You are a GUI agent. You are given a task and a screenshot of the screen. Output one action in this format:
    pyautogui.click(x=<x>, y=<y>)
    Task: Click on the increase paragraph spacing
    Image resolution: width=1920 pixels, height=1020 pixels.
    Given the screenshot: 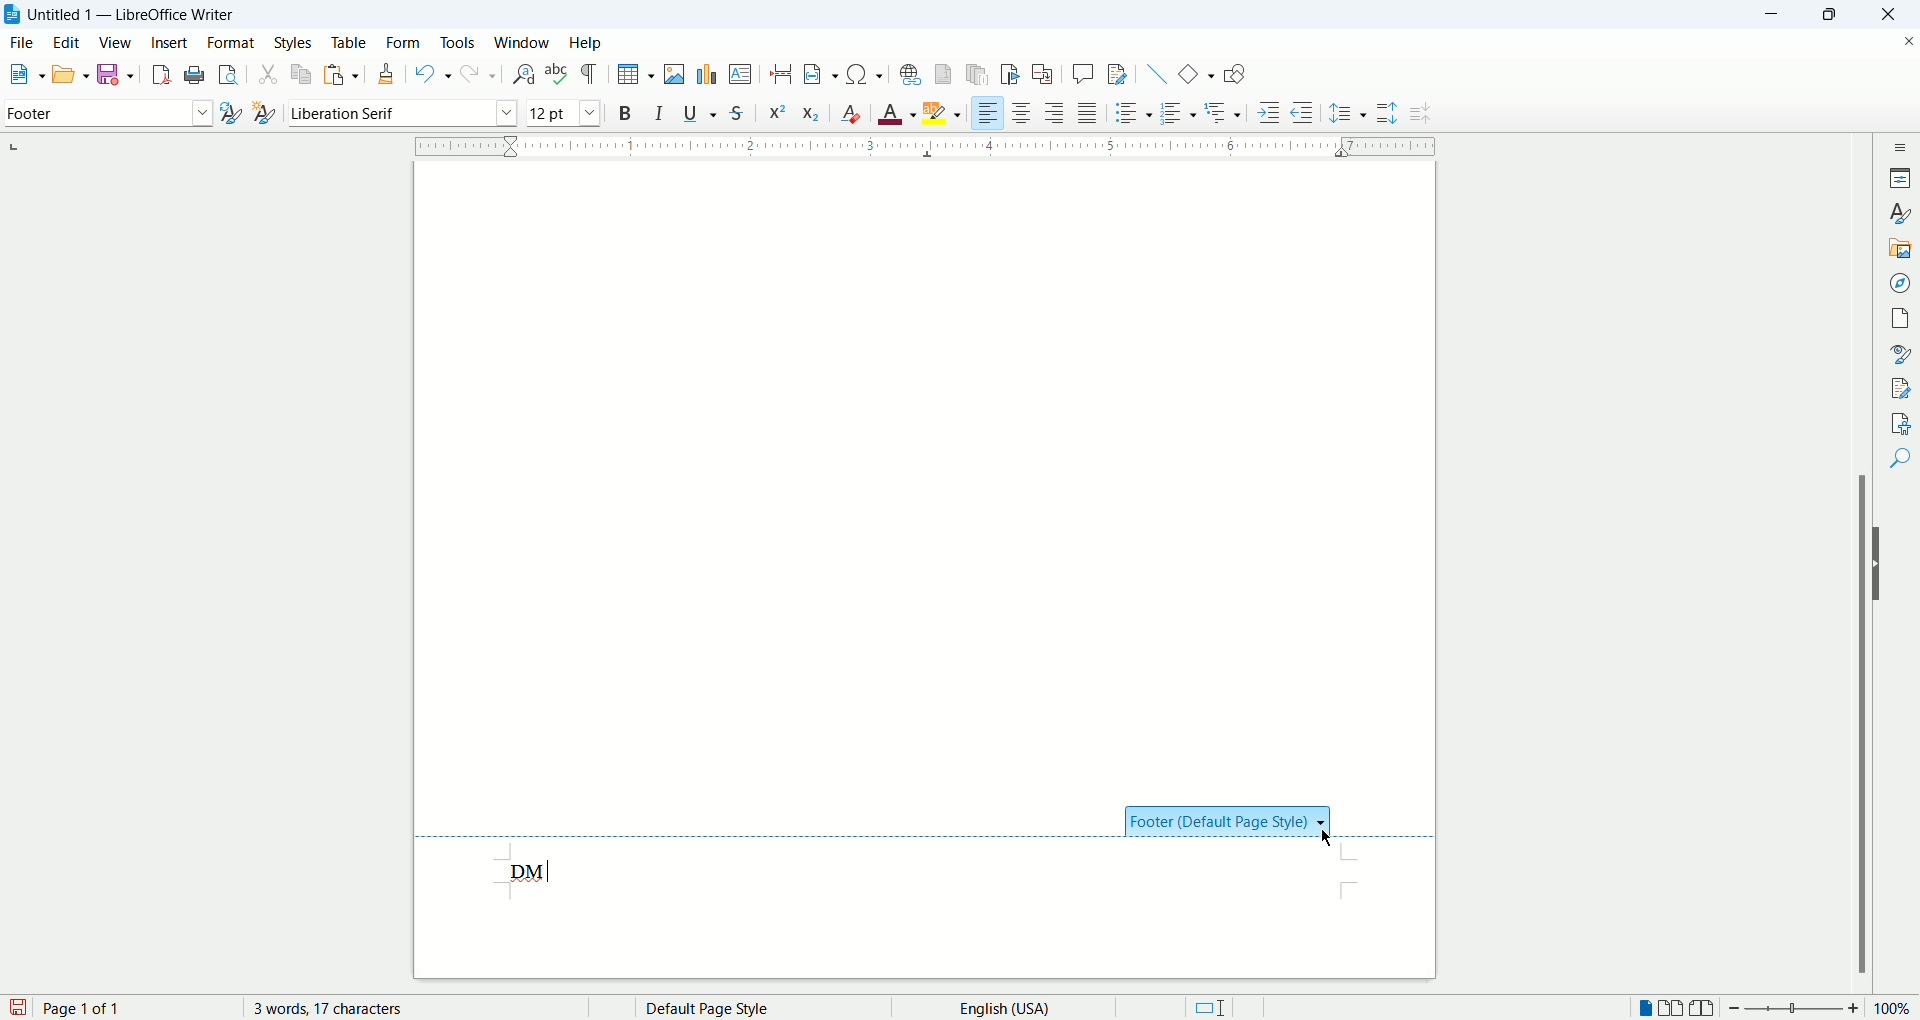 What is the action you would take?
    pyautogui.click(x=1387, y=114)
    